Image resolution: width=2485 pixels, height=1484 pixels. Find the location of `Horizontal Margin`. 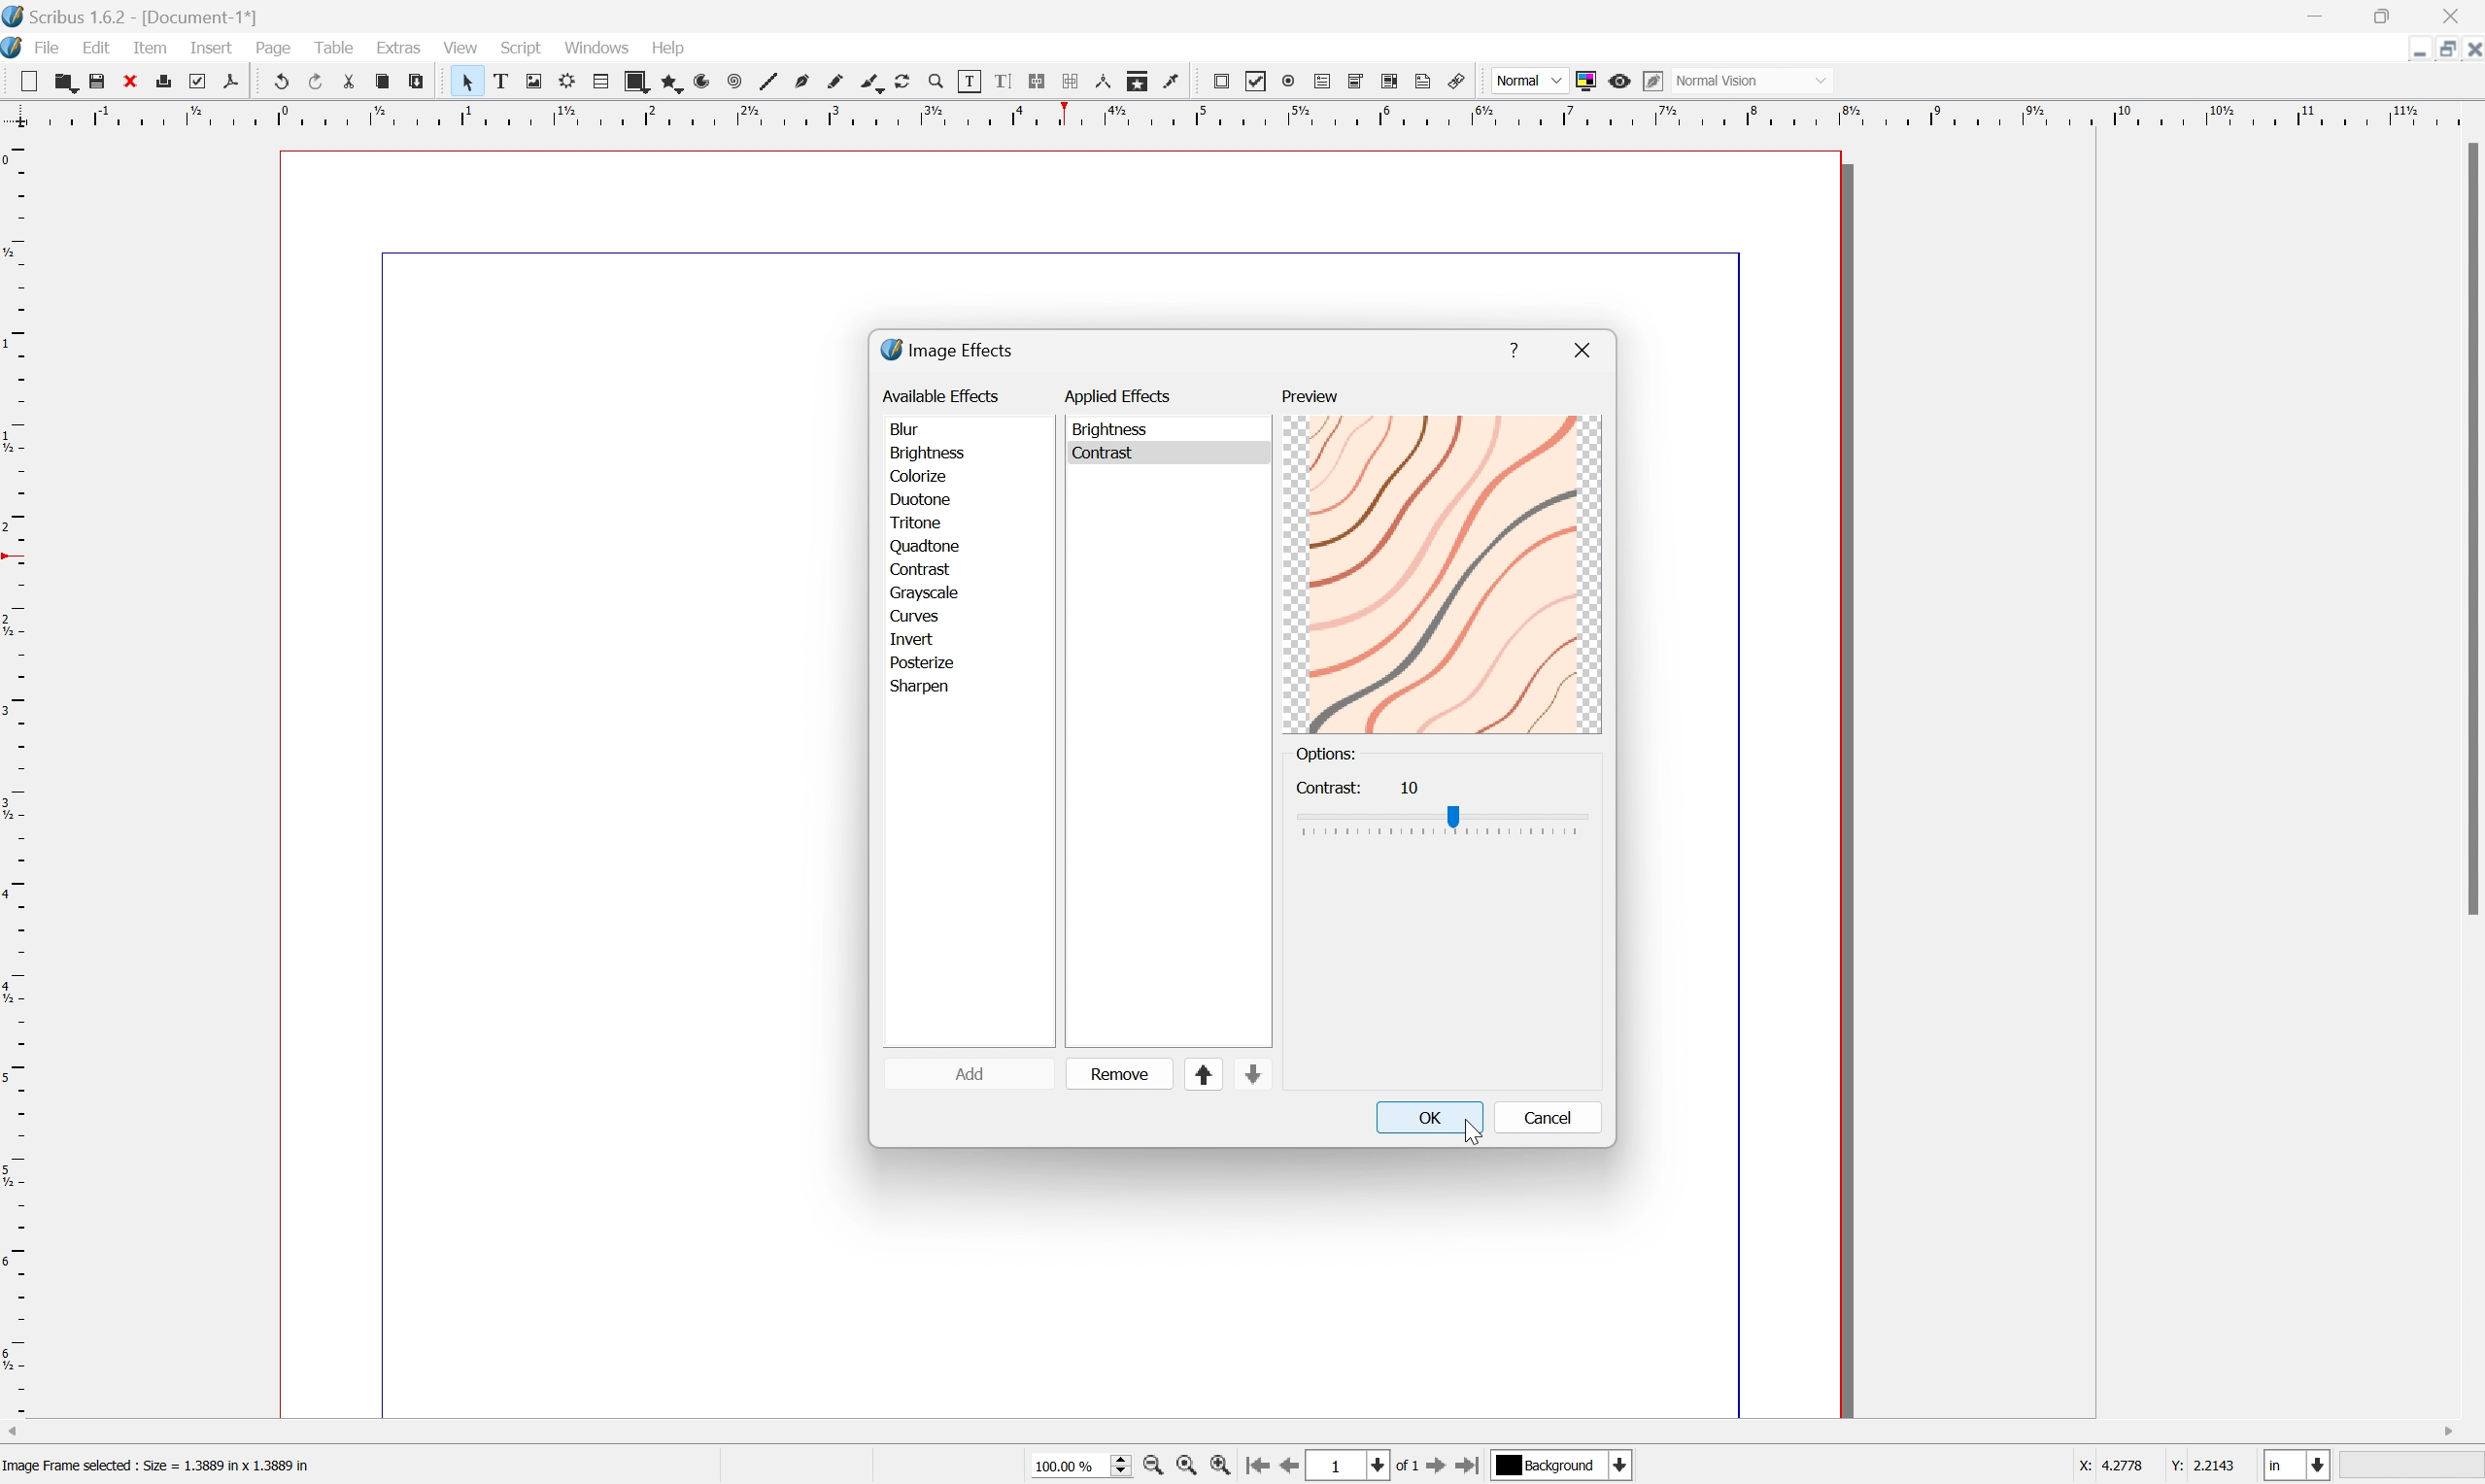

Horizontal Margin is located at coordinates (1239, 120).